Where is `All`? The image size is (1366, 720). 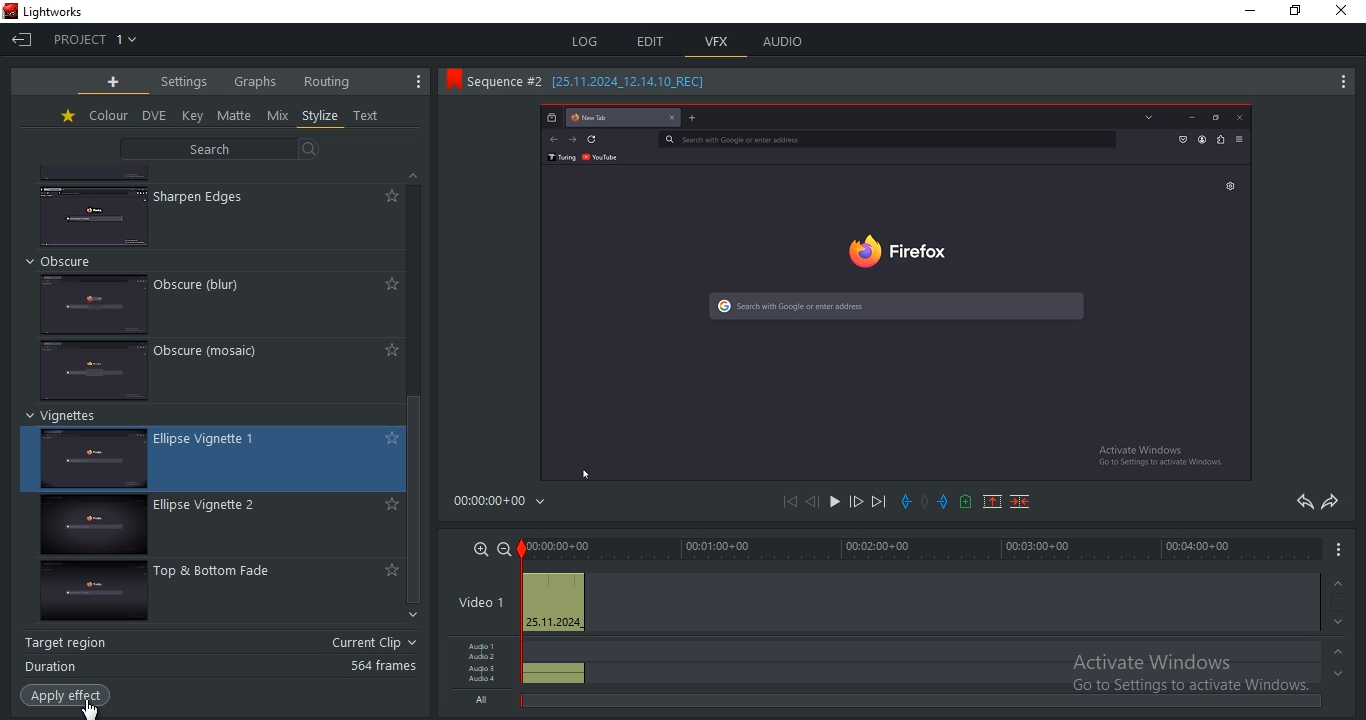 All is located at coordinates (483, 702).